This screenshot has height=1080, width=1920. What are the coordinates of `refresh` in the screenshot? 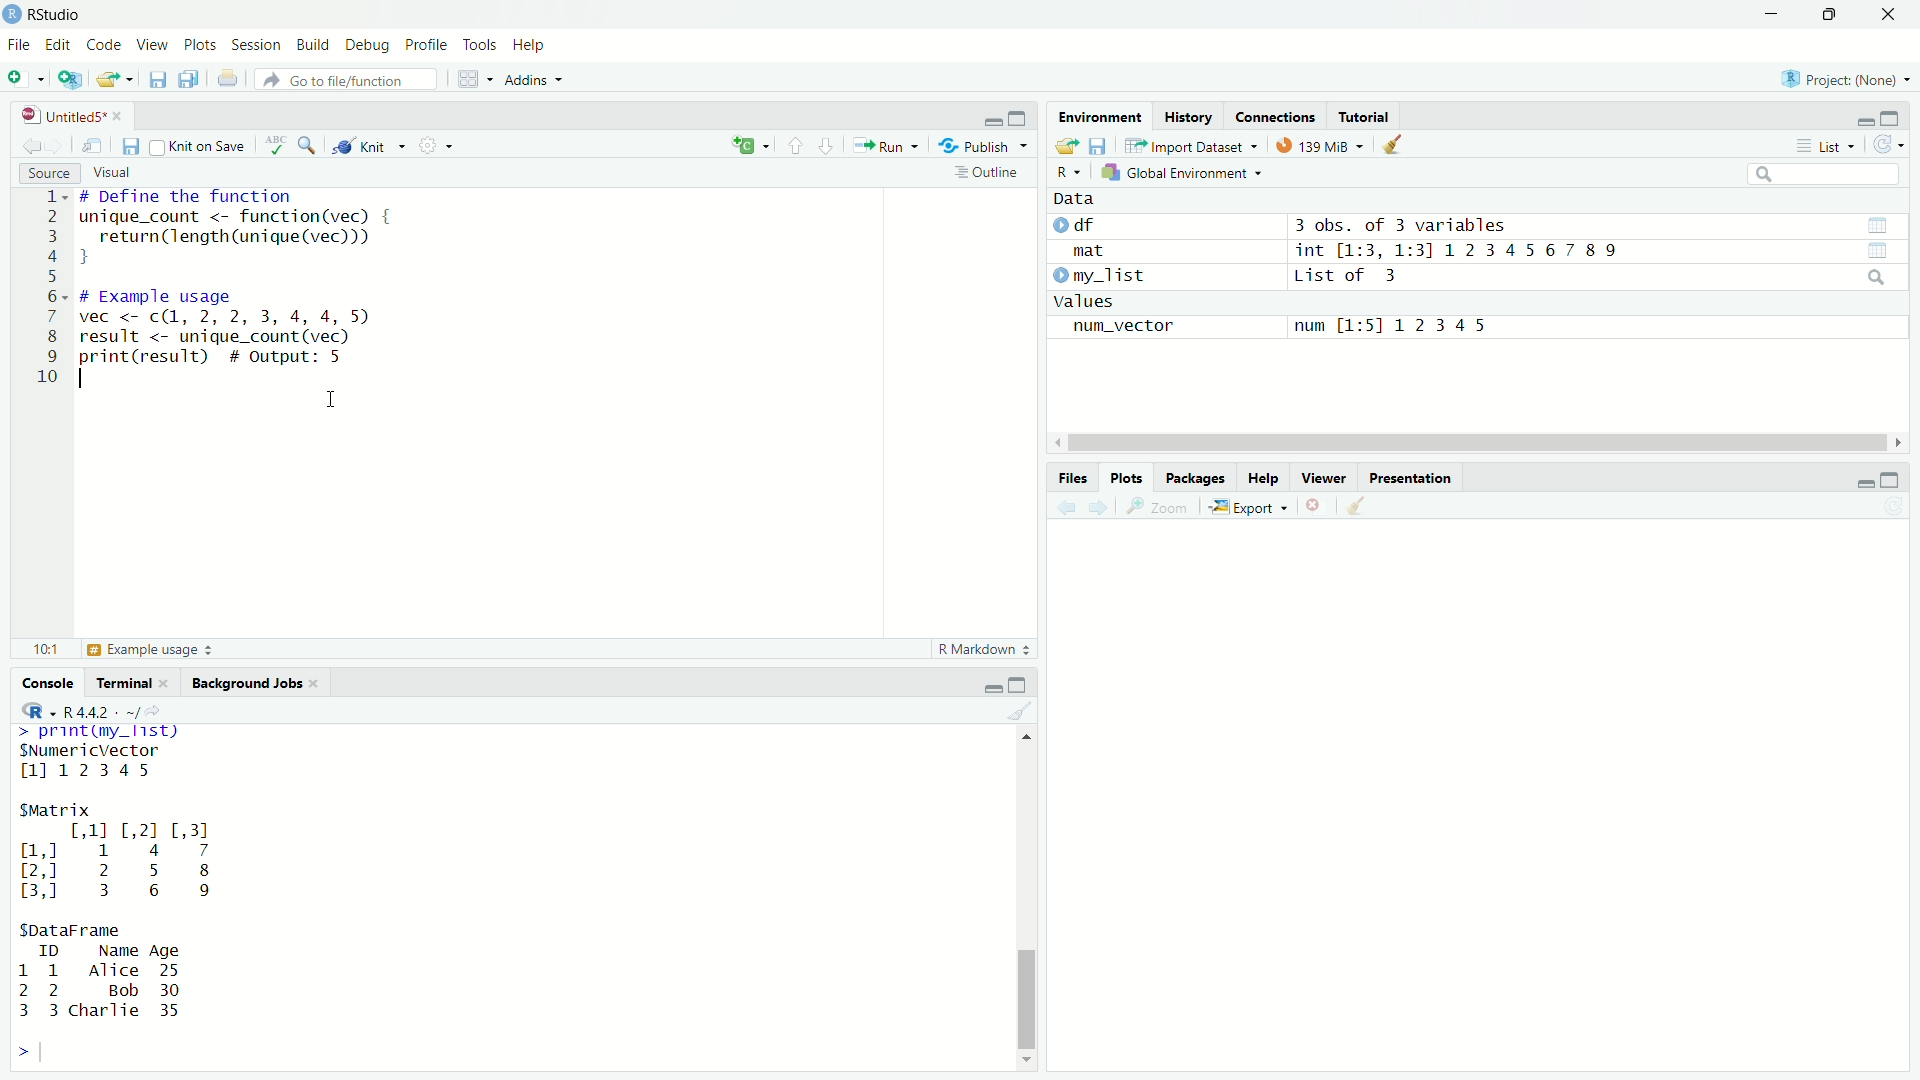 It's located at (1888, 147).